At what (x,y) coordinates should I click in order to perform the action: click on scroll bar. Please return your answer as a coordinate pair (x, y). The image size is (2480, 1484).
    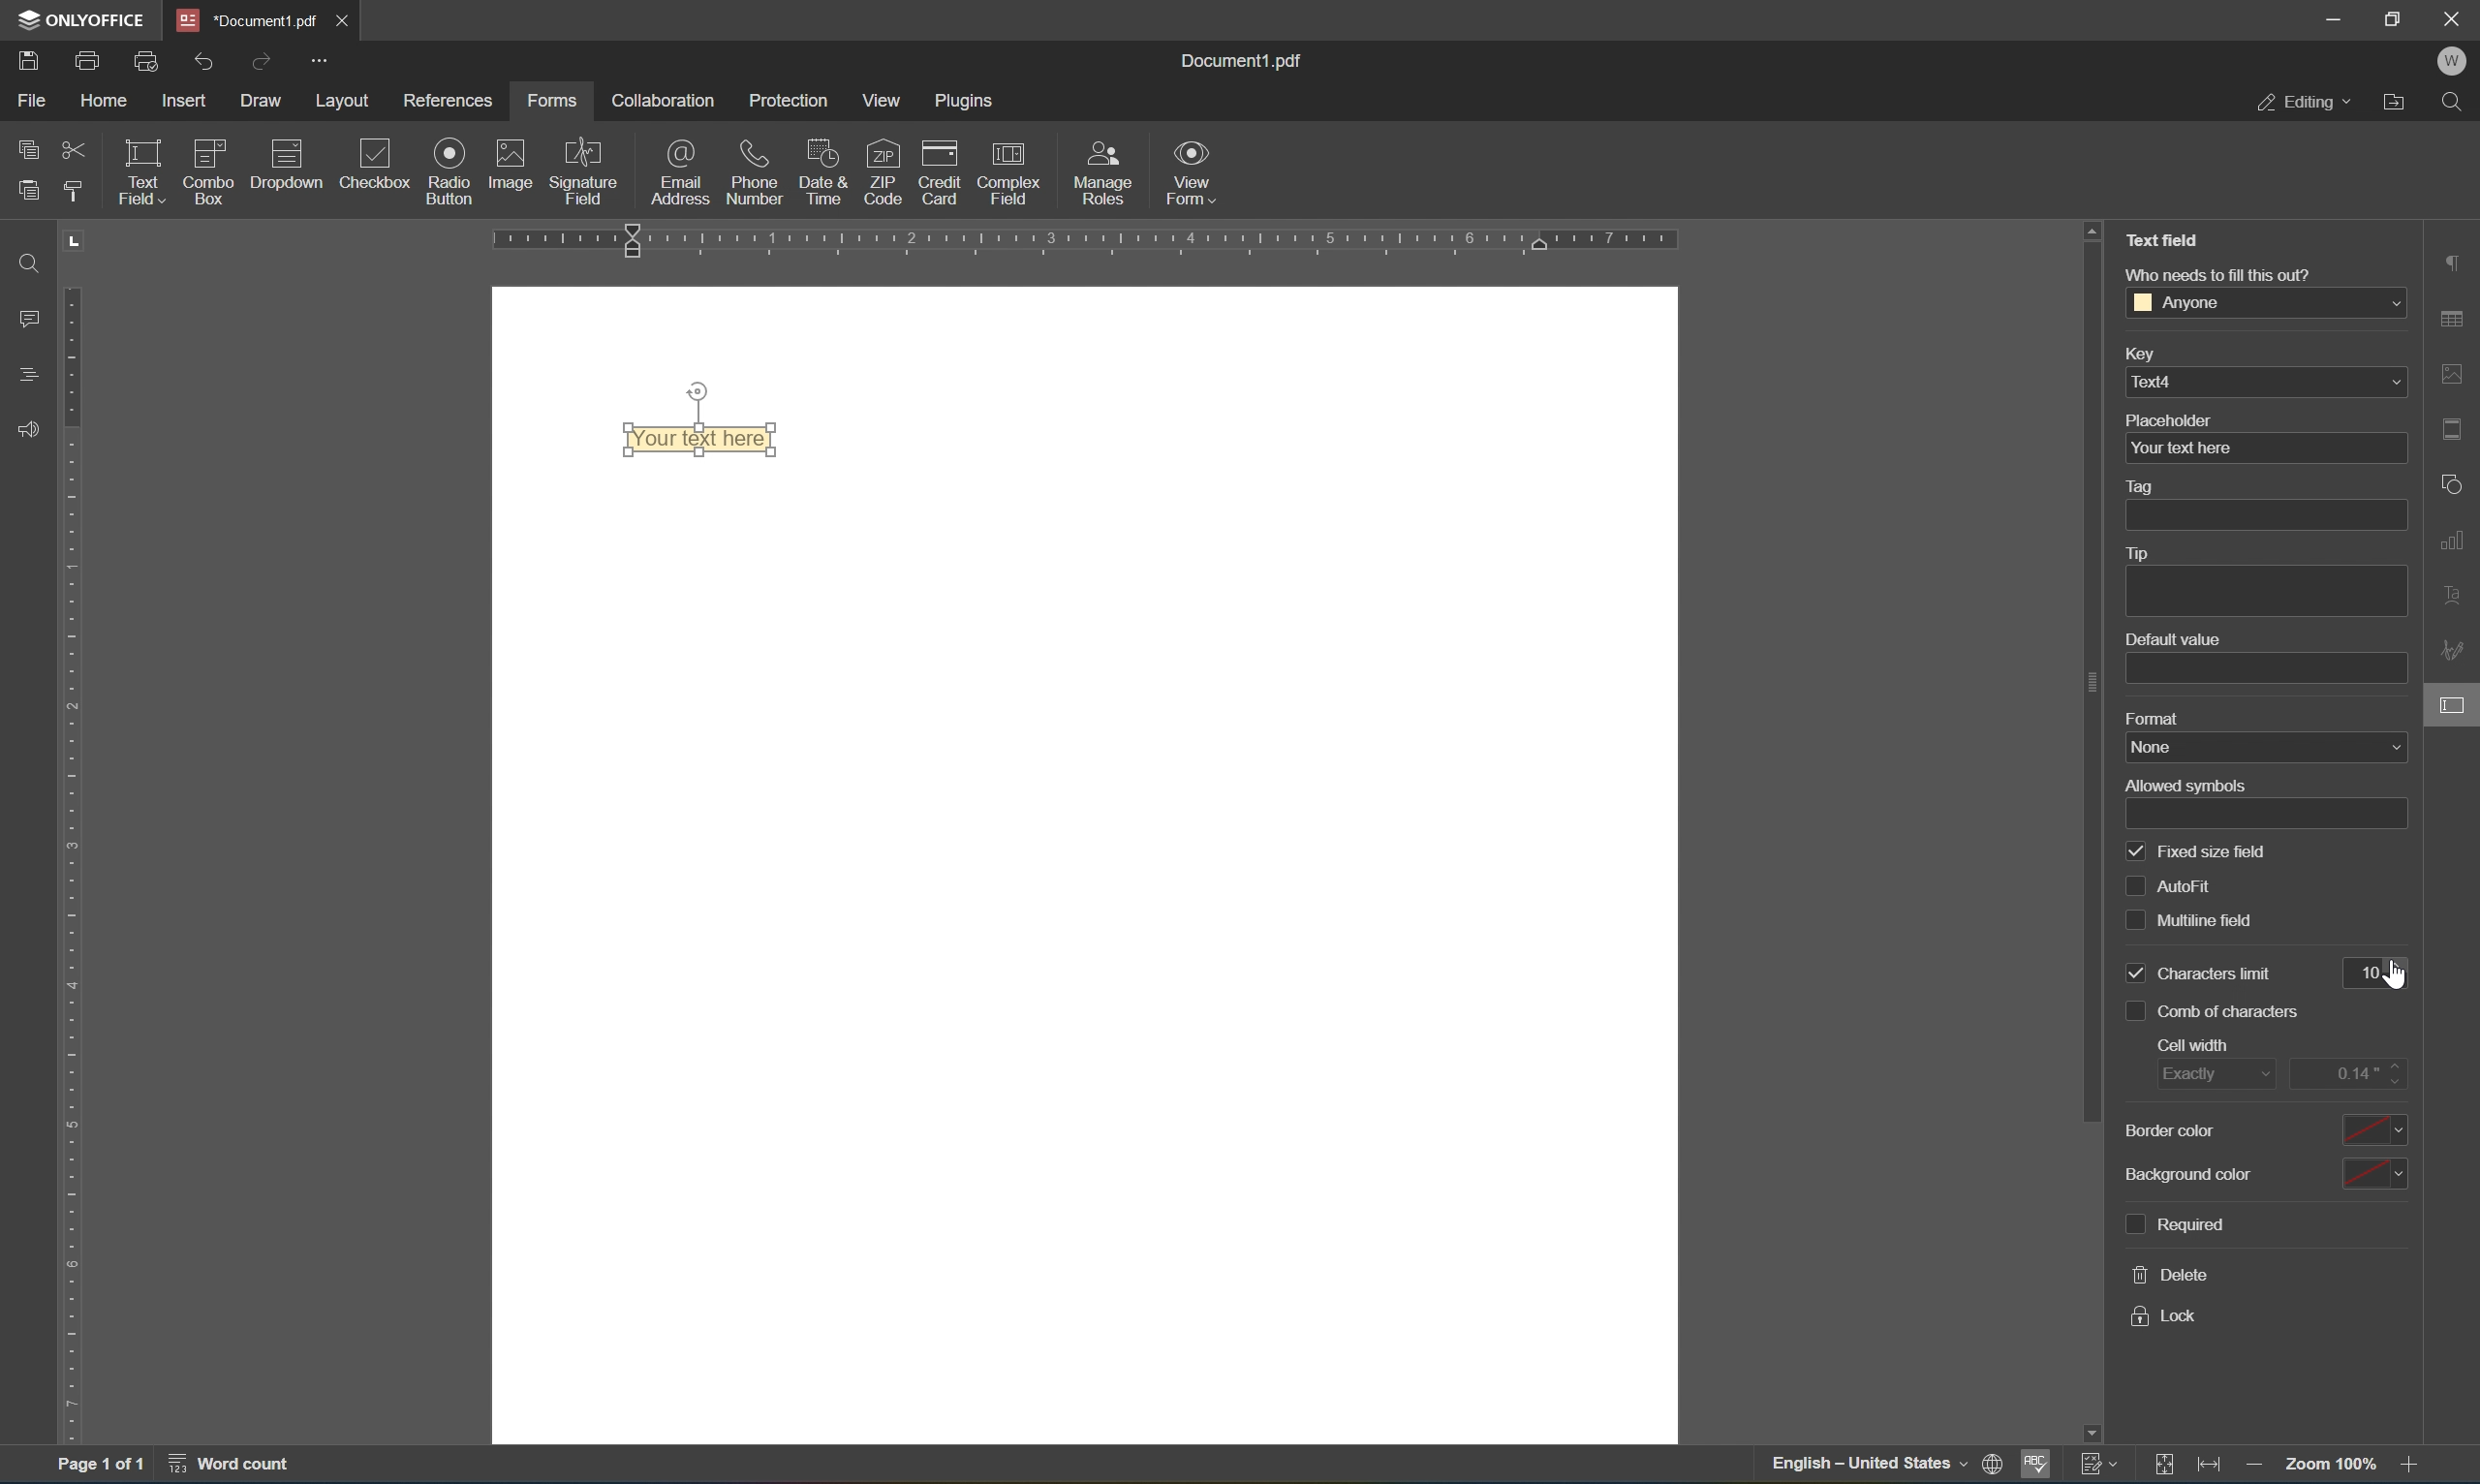
    Looking at the image, I should click on (2093, 681).